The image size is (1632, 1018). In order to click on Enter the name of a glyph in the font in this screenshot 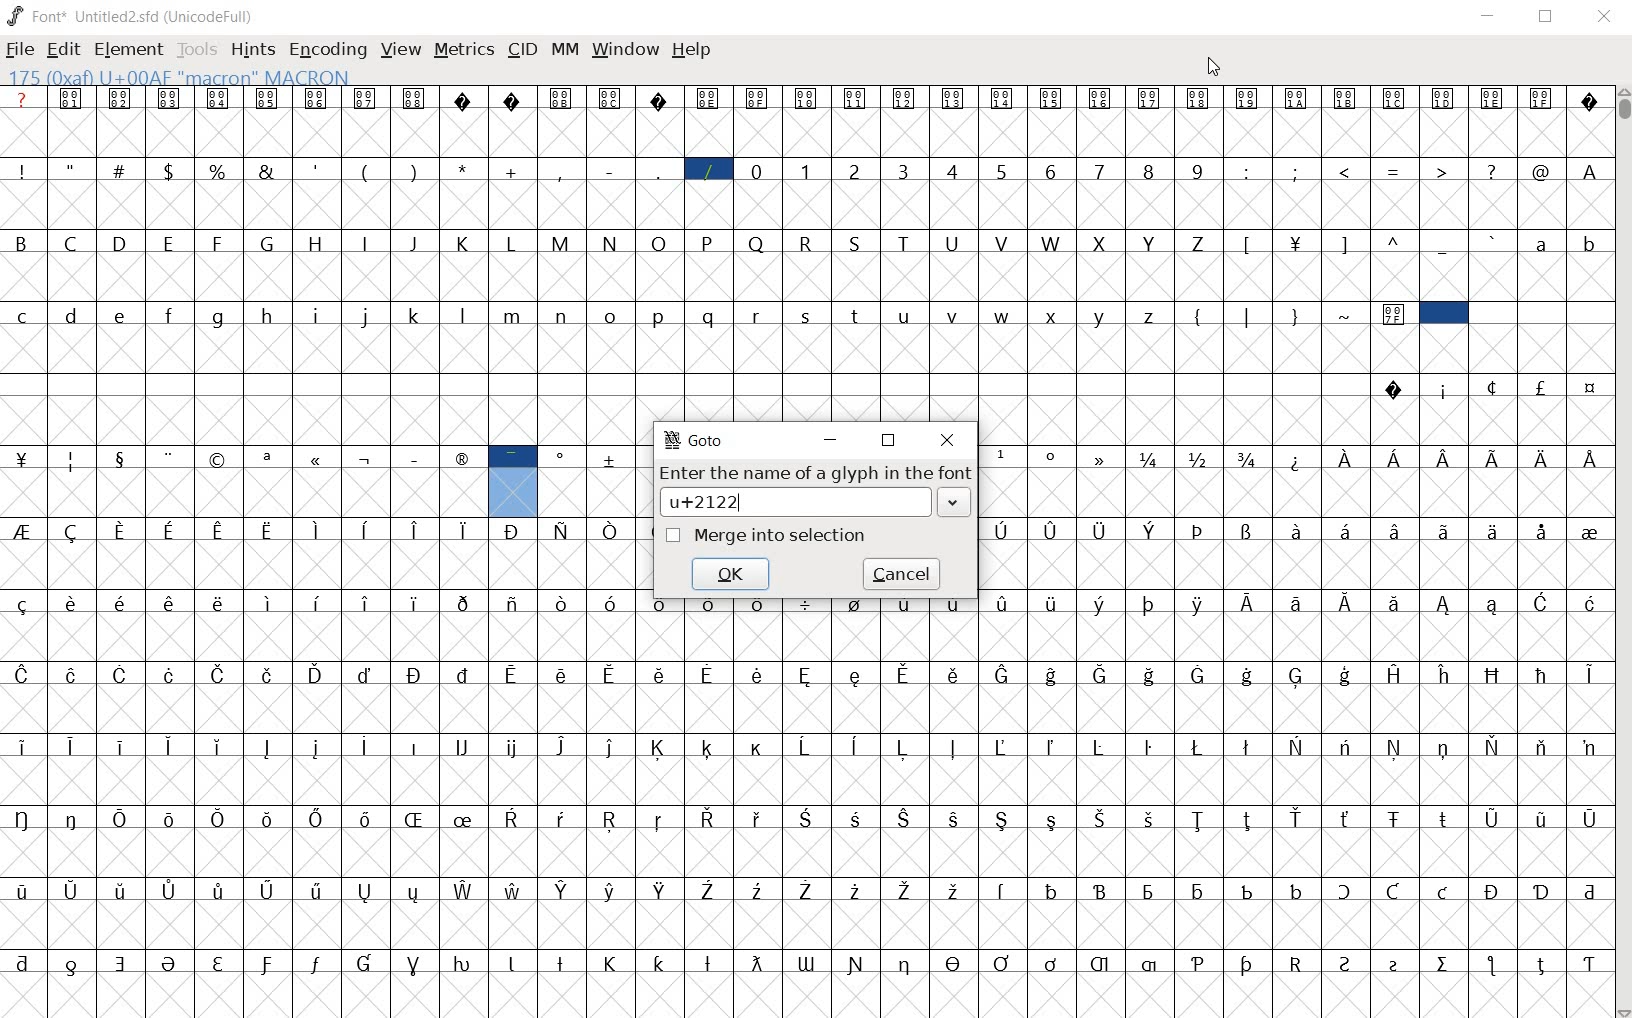, I will do `click(811, 493)`.